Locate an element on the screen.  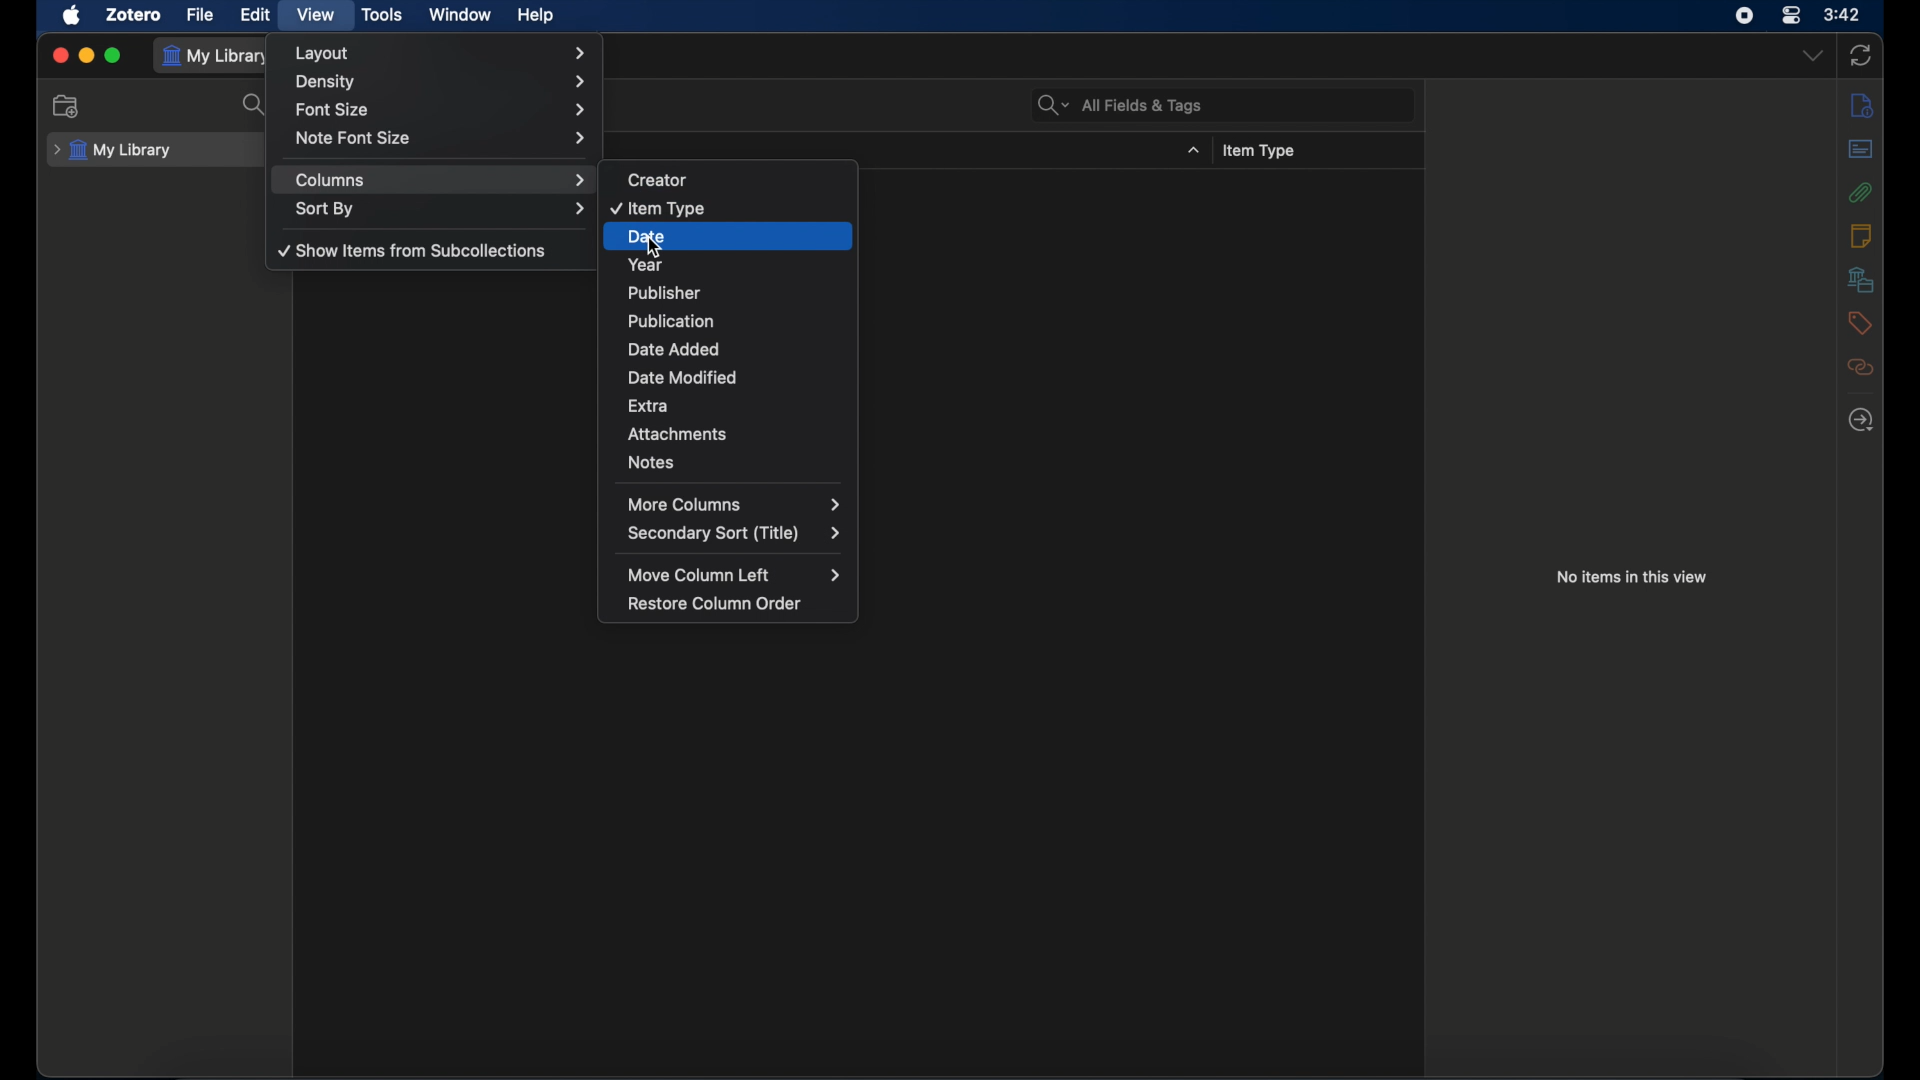
year is located at coordinates (736, 262).